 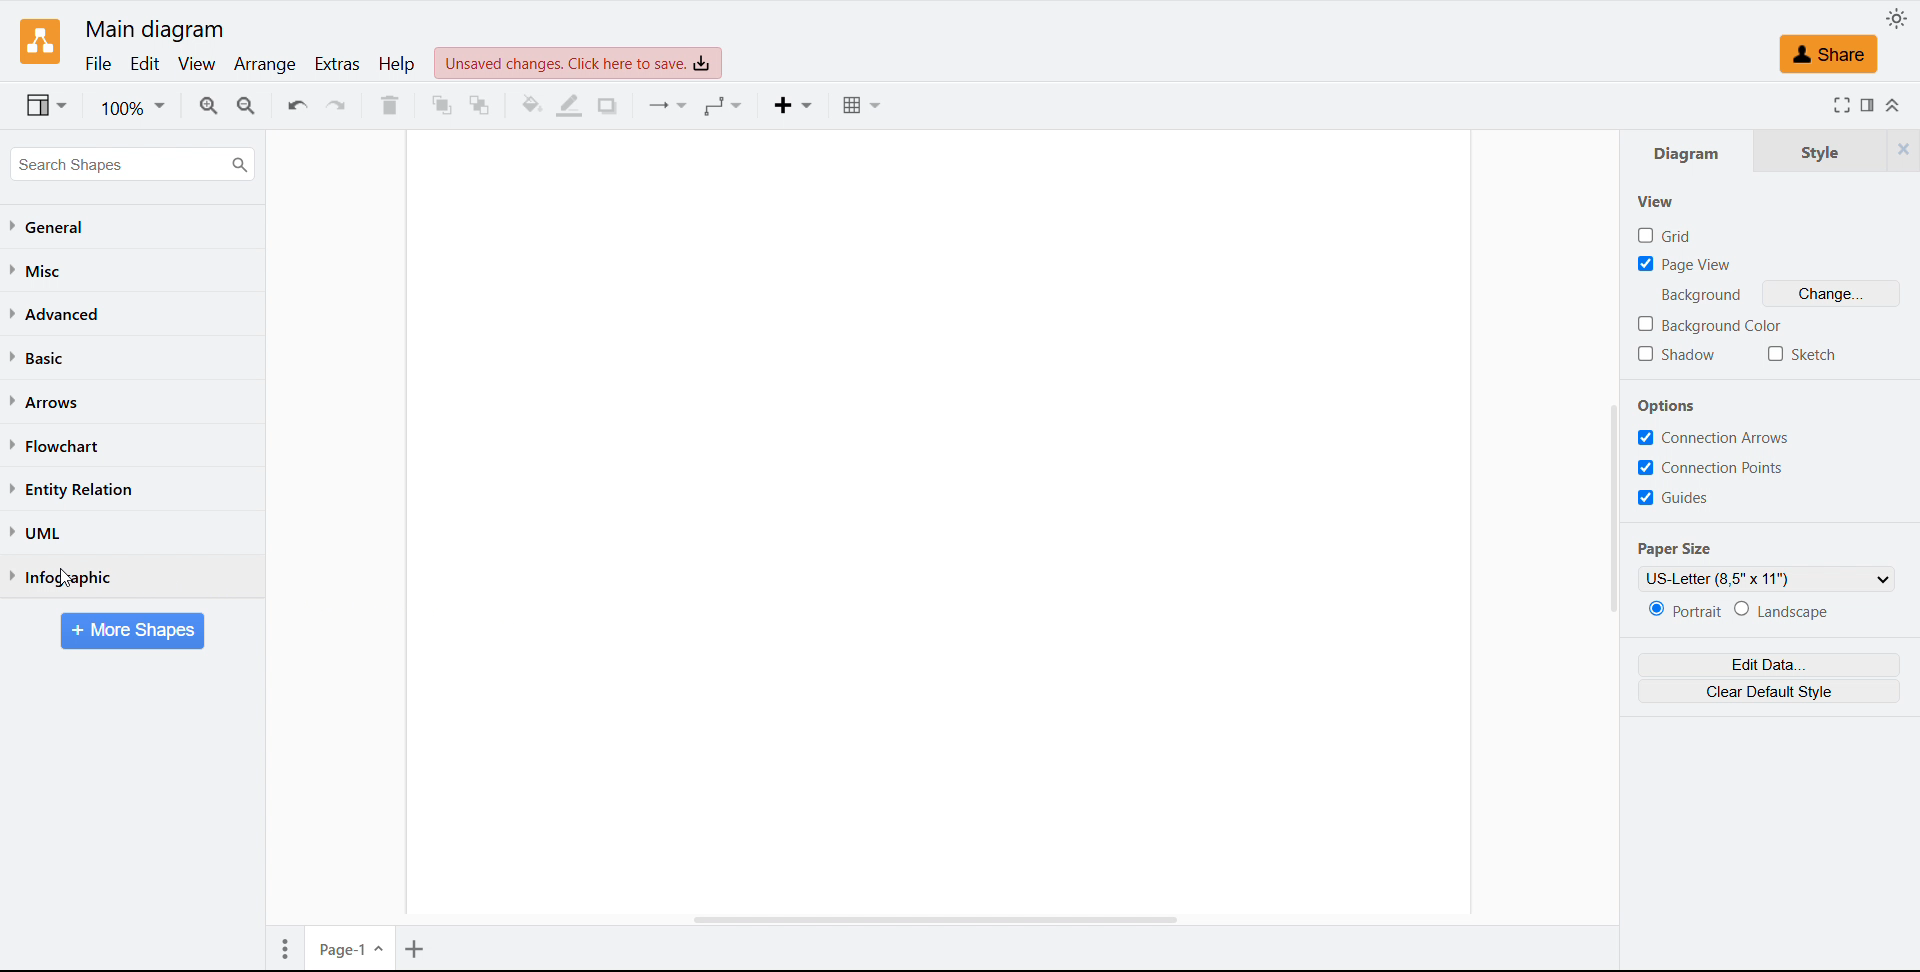 What do you see at coordinates (133, 164) in the screenshot?
I see `Search shapes ` at bounding box center [133, 164].